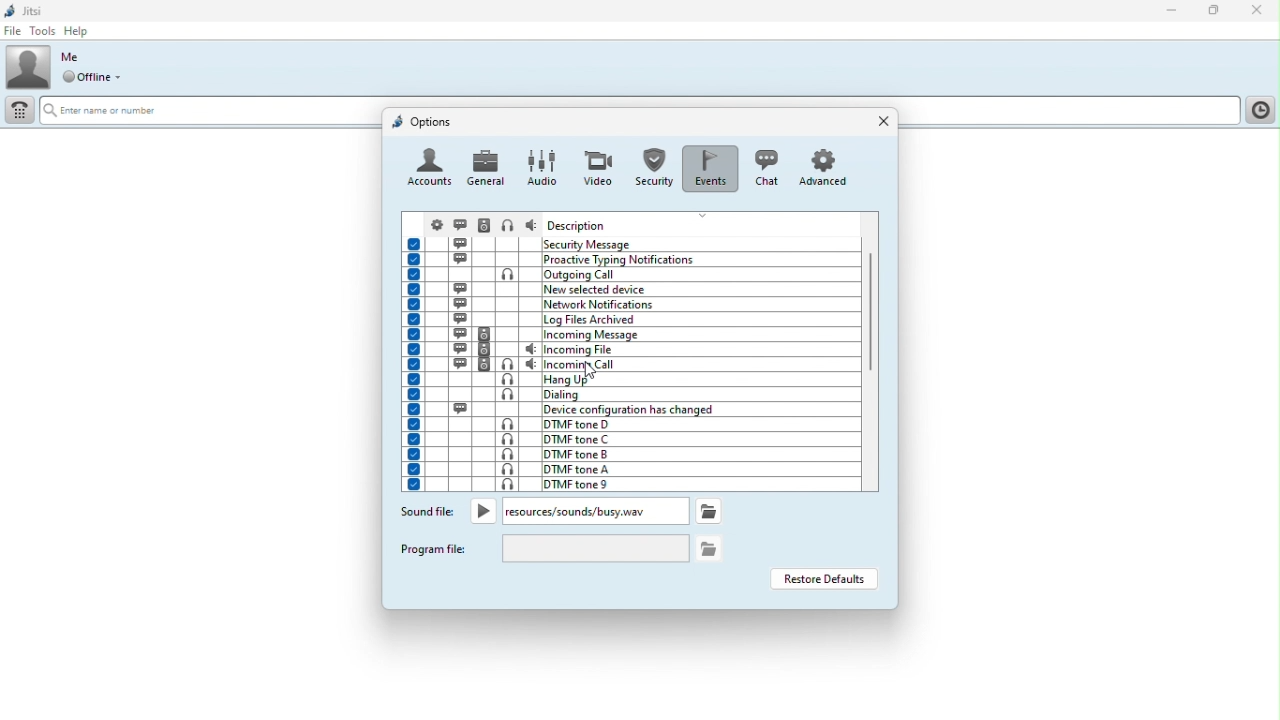 Image resolution: width=1280 pixels, height=720 pixels. What do you see at coordinates (1259, 110) in the screenshot?
I see `History` at bounding box center [1259, 110].